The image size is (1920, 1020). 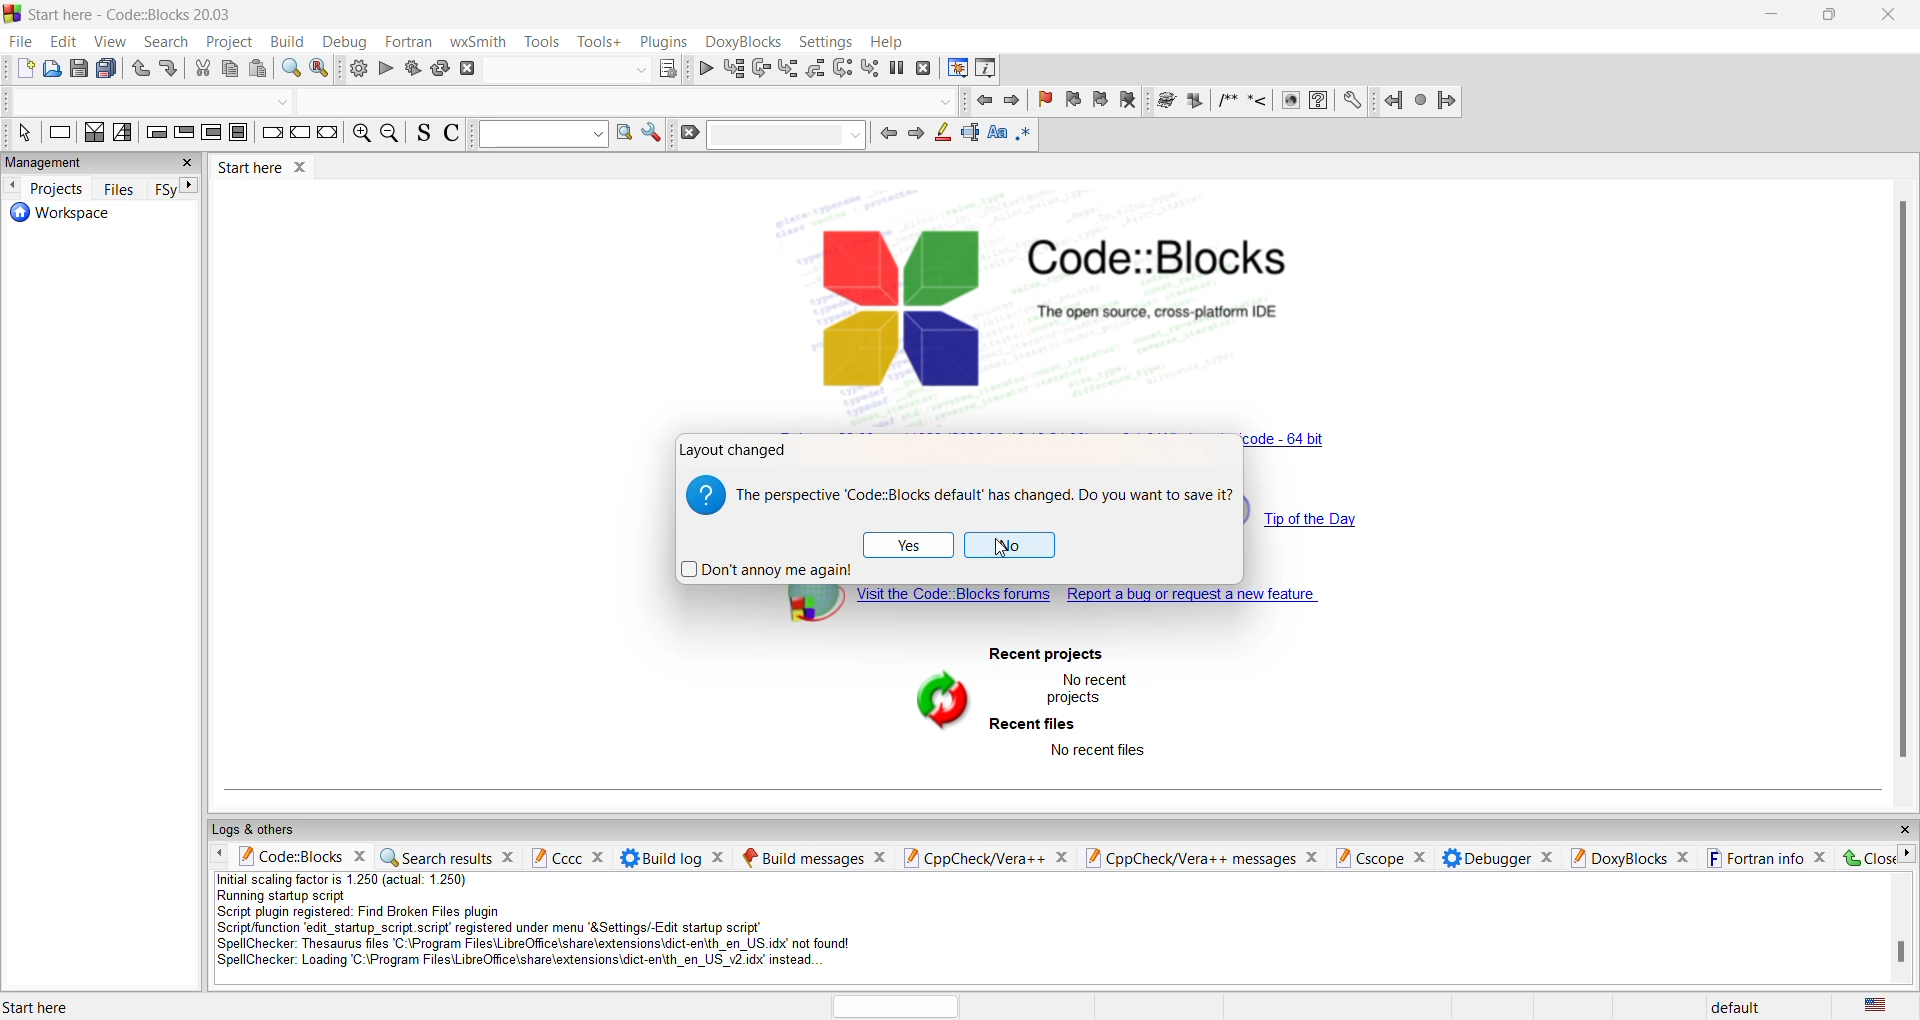 I want to click on logs and others, so click(x=263, y=830).